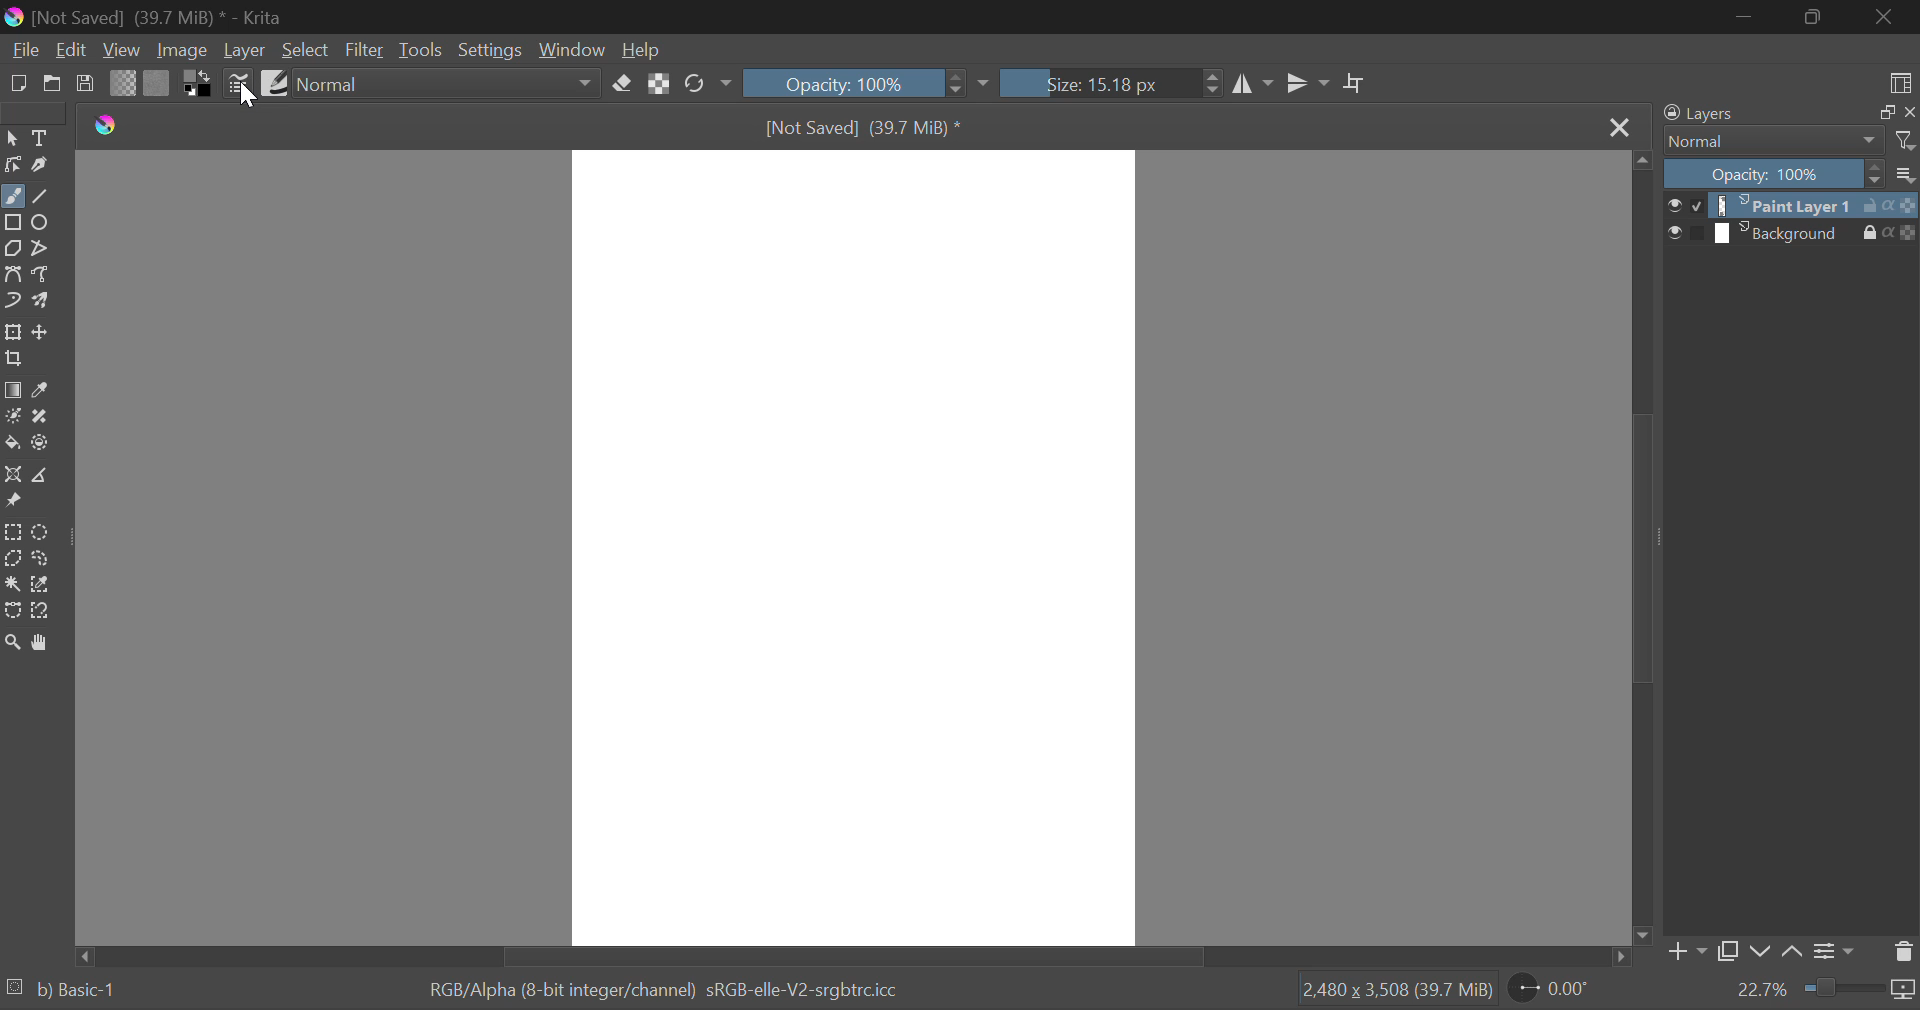 The image size is (1920, 1010). I want to click on Polygon, so click(14, 249).